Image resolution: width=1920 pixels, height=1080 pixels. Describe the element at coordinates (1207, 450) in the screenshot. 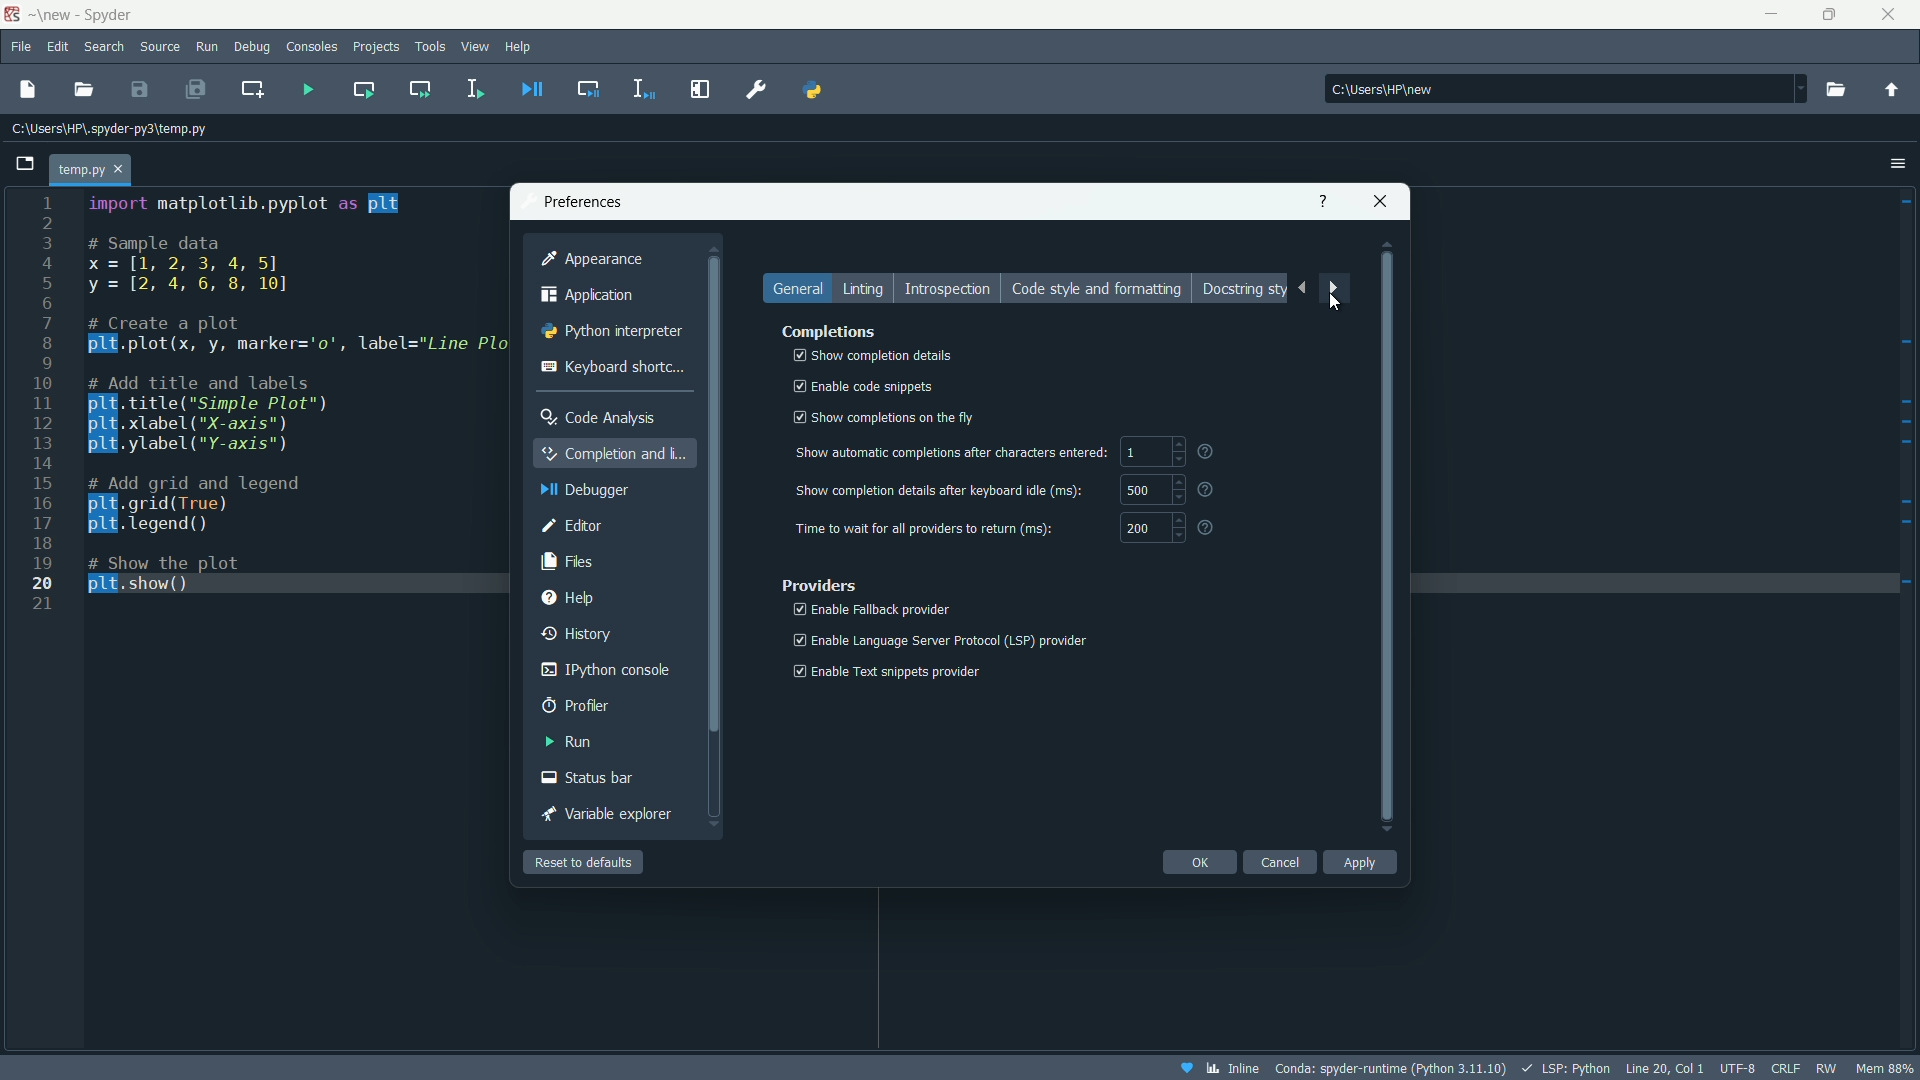

I see `question mark` at that location.